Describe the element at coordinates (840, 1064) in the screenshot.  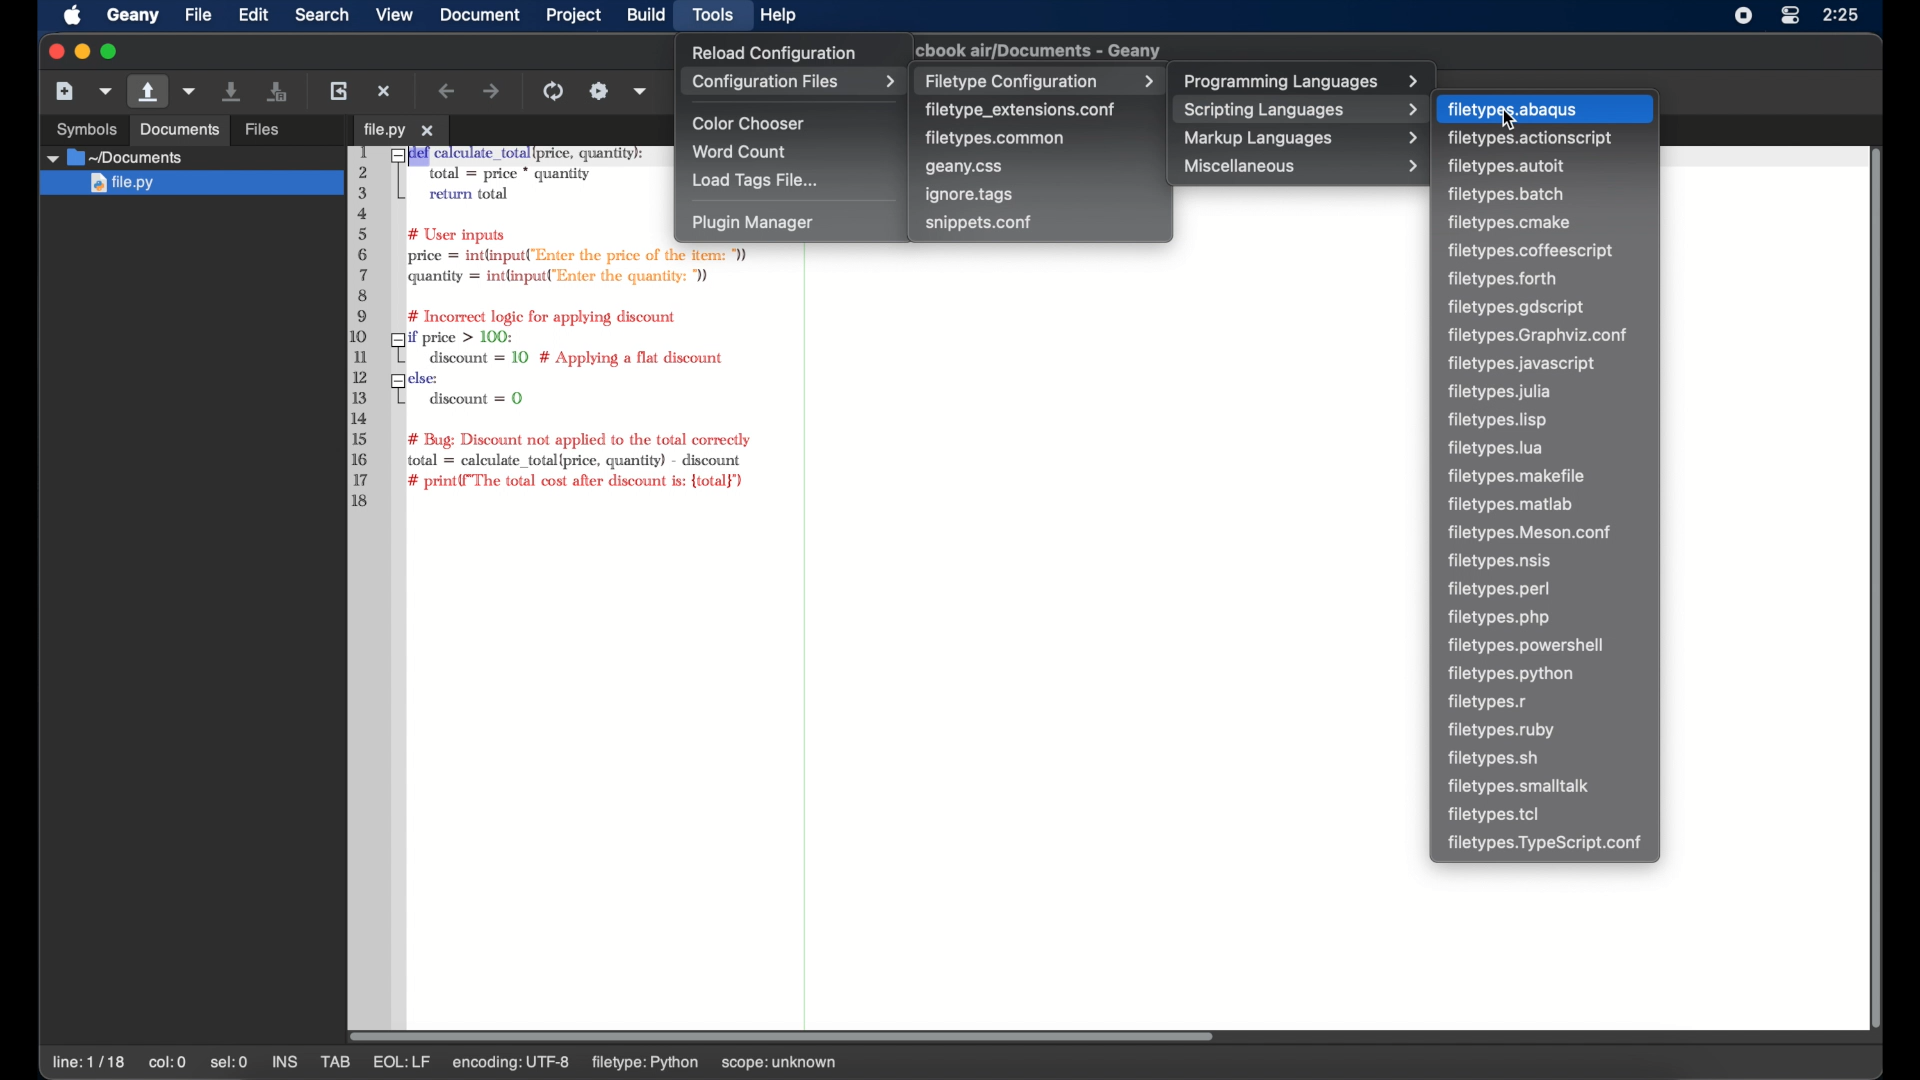
I see `scope: unknown` at that location.